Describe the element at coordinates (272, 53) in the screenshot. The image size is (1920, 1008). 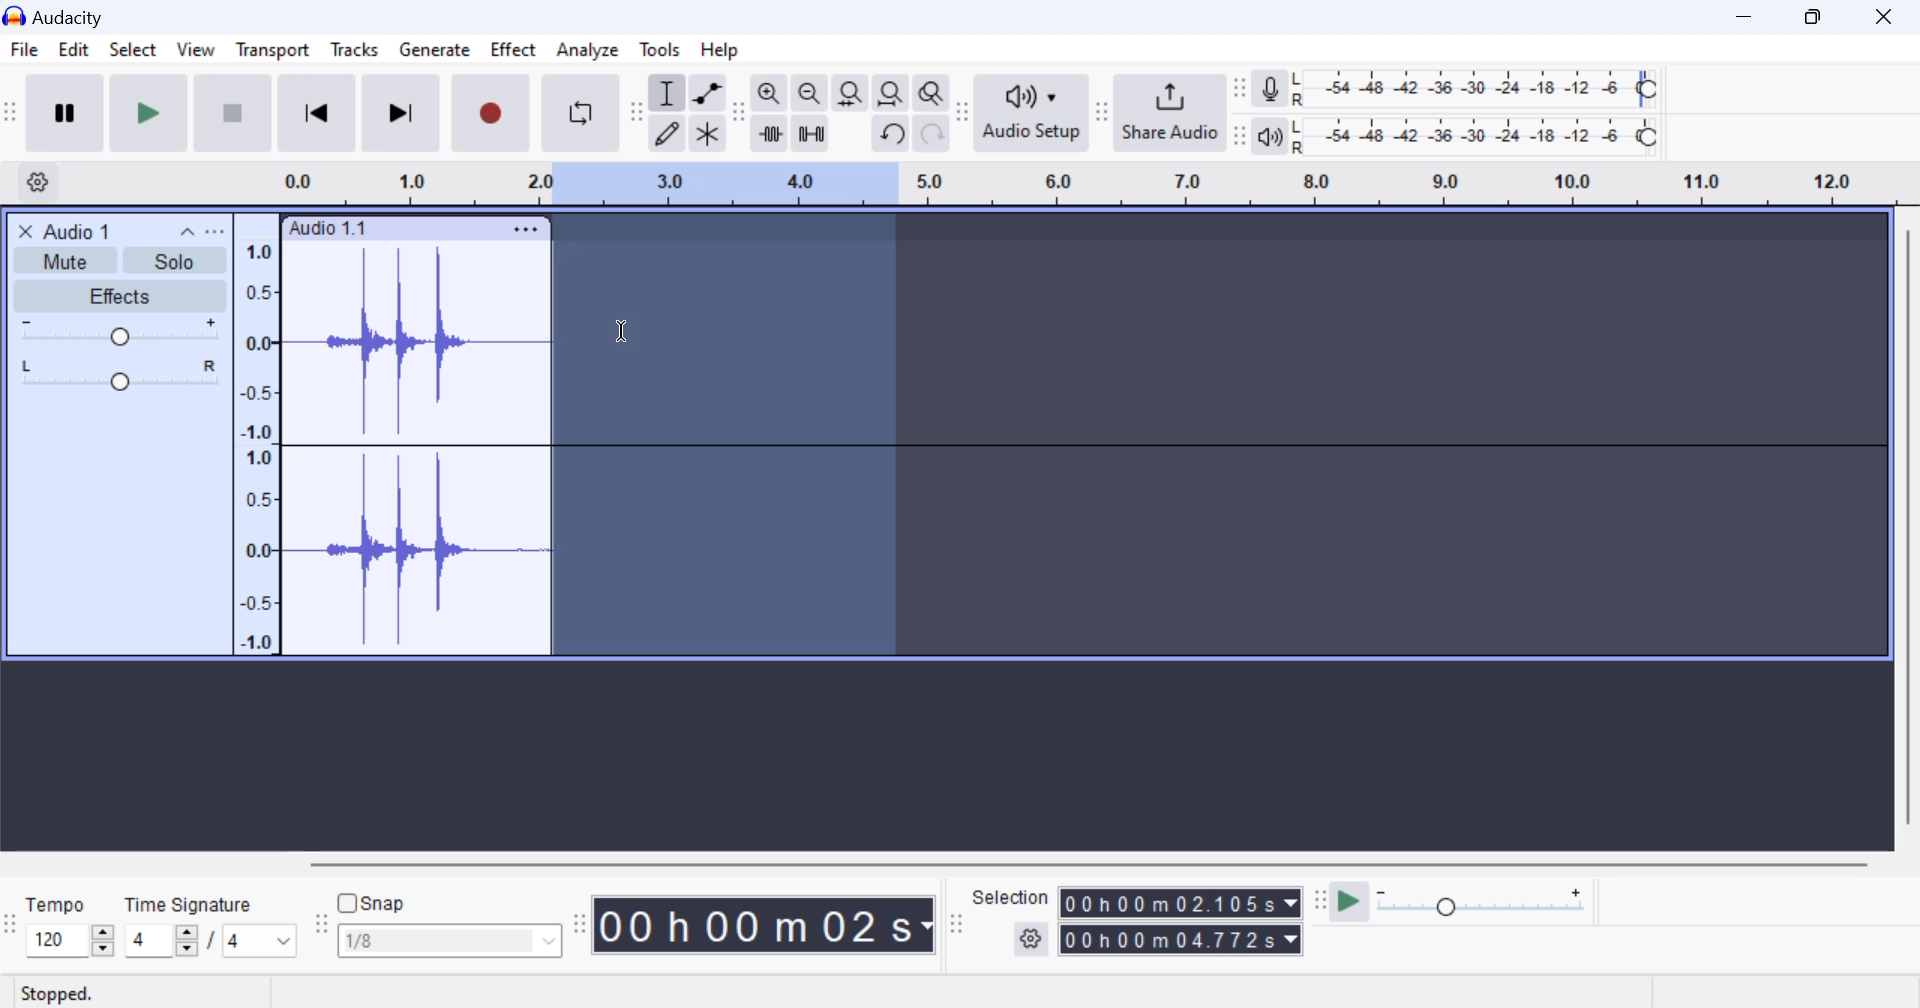
I see `Transport` at that location.